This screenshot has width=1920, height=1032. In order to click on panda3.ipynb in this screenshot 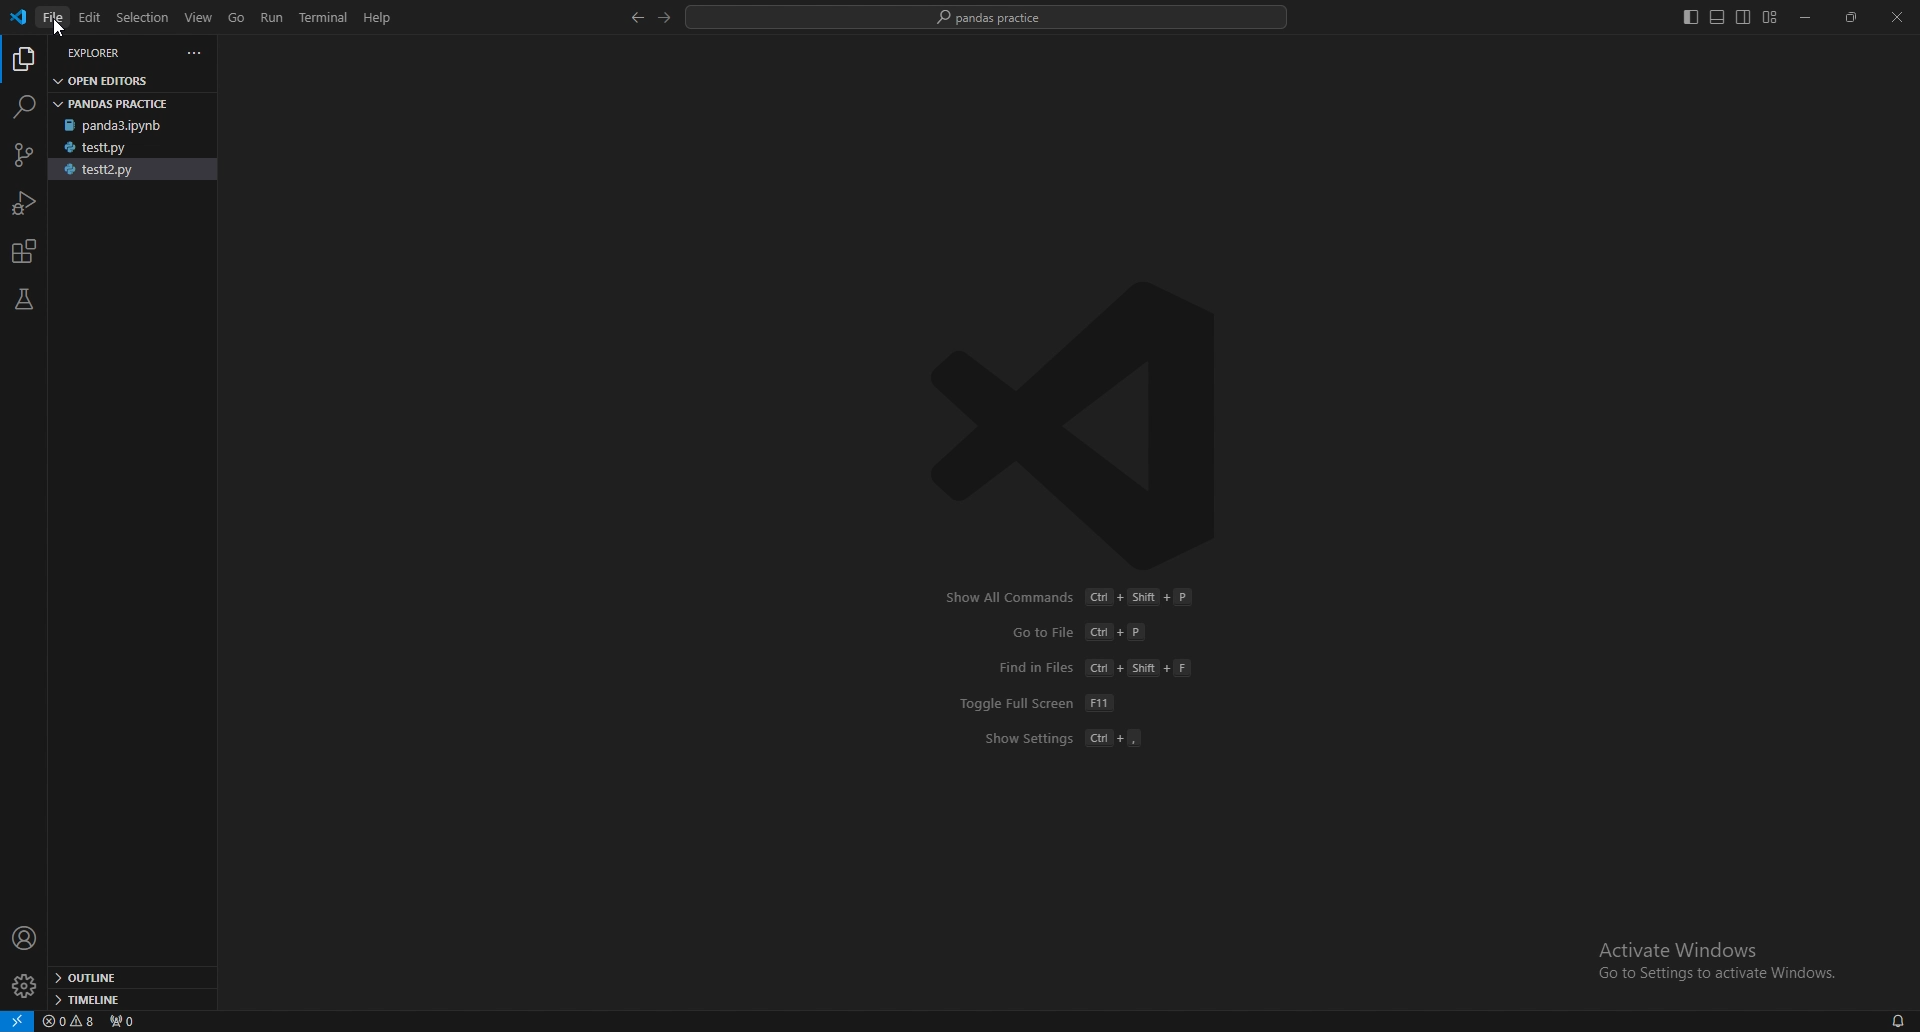, I will do `click(126, 125)`.